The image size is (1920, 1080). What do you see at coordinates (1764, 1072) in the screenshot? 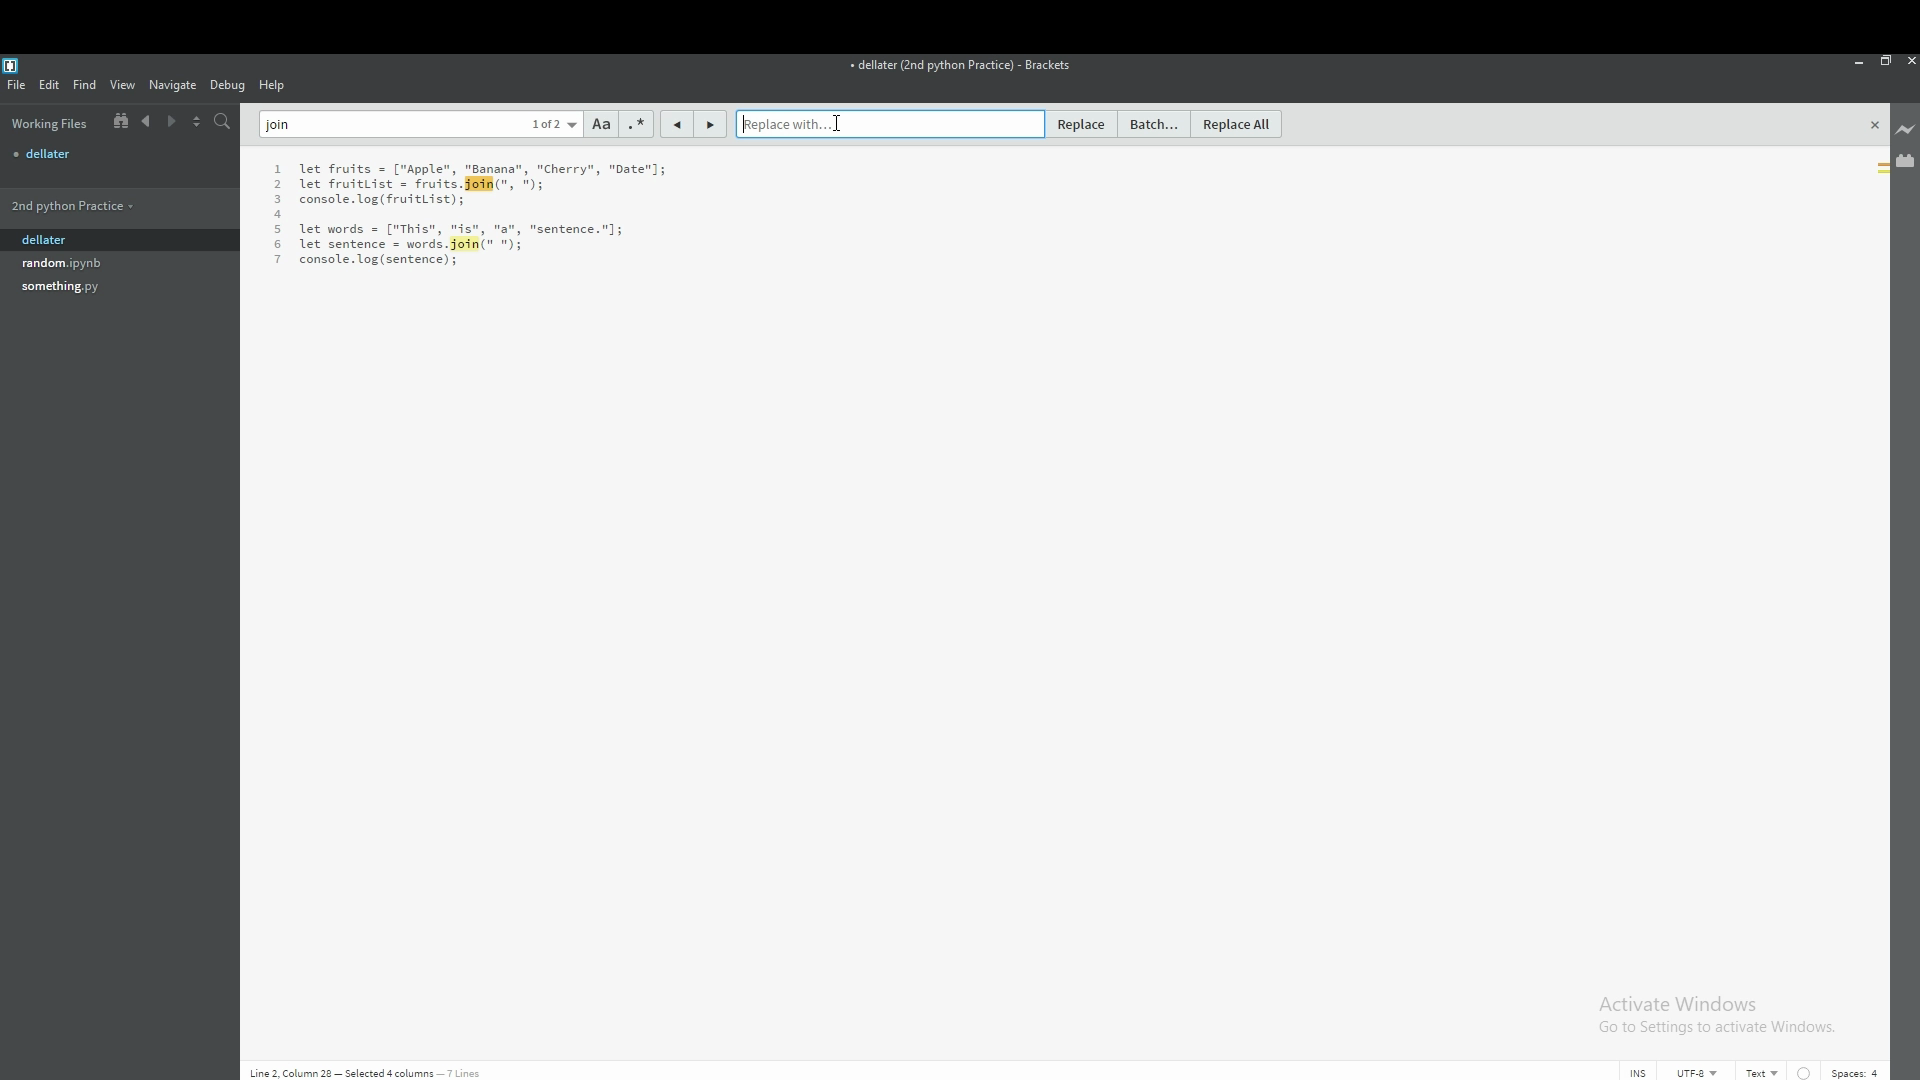
I see `text` at bounding box center [1764, 1072].